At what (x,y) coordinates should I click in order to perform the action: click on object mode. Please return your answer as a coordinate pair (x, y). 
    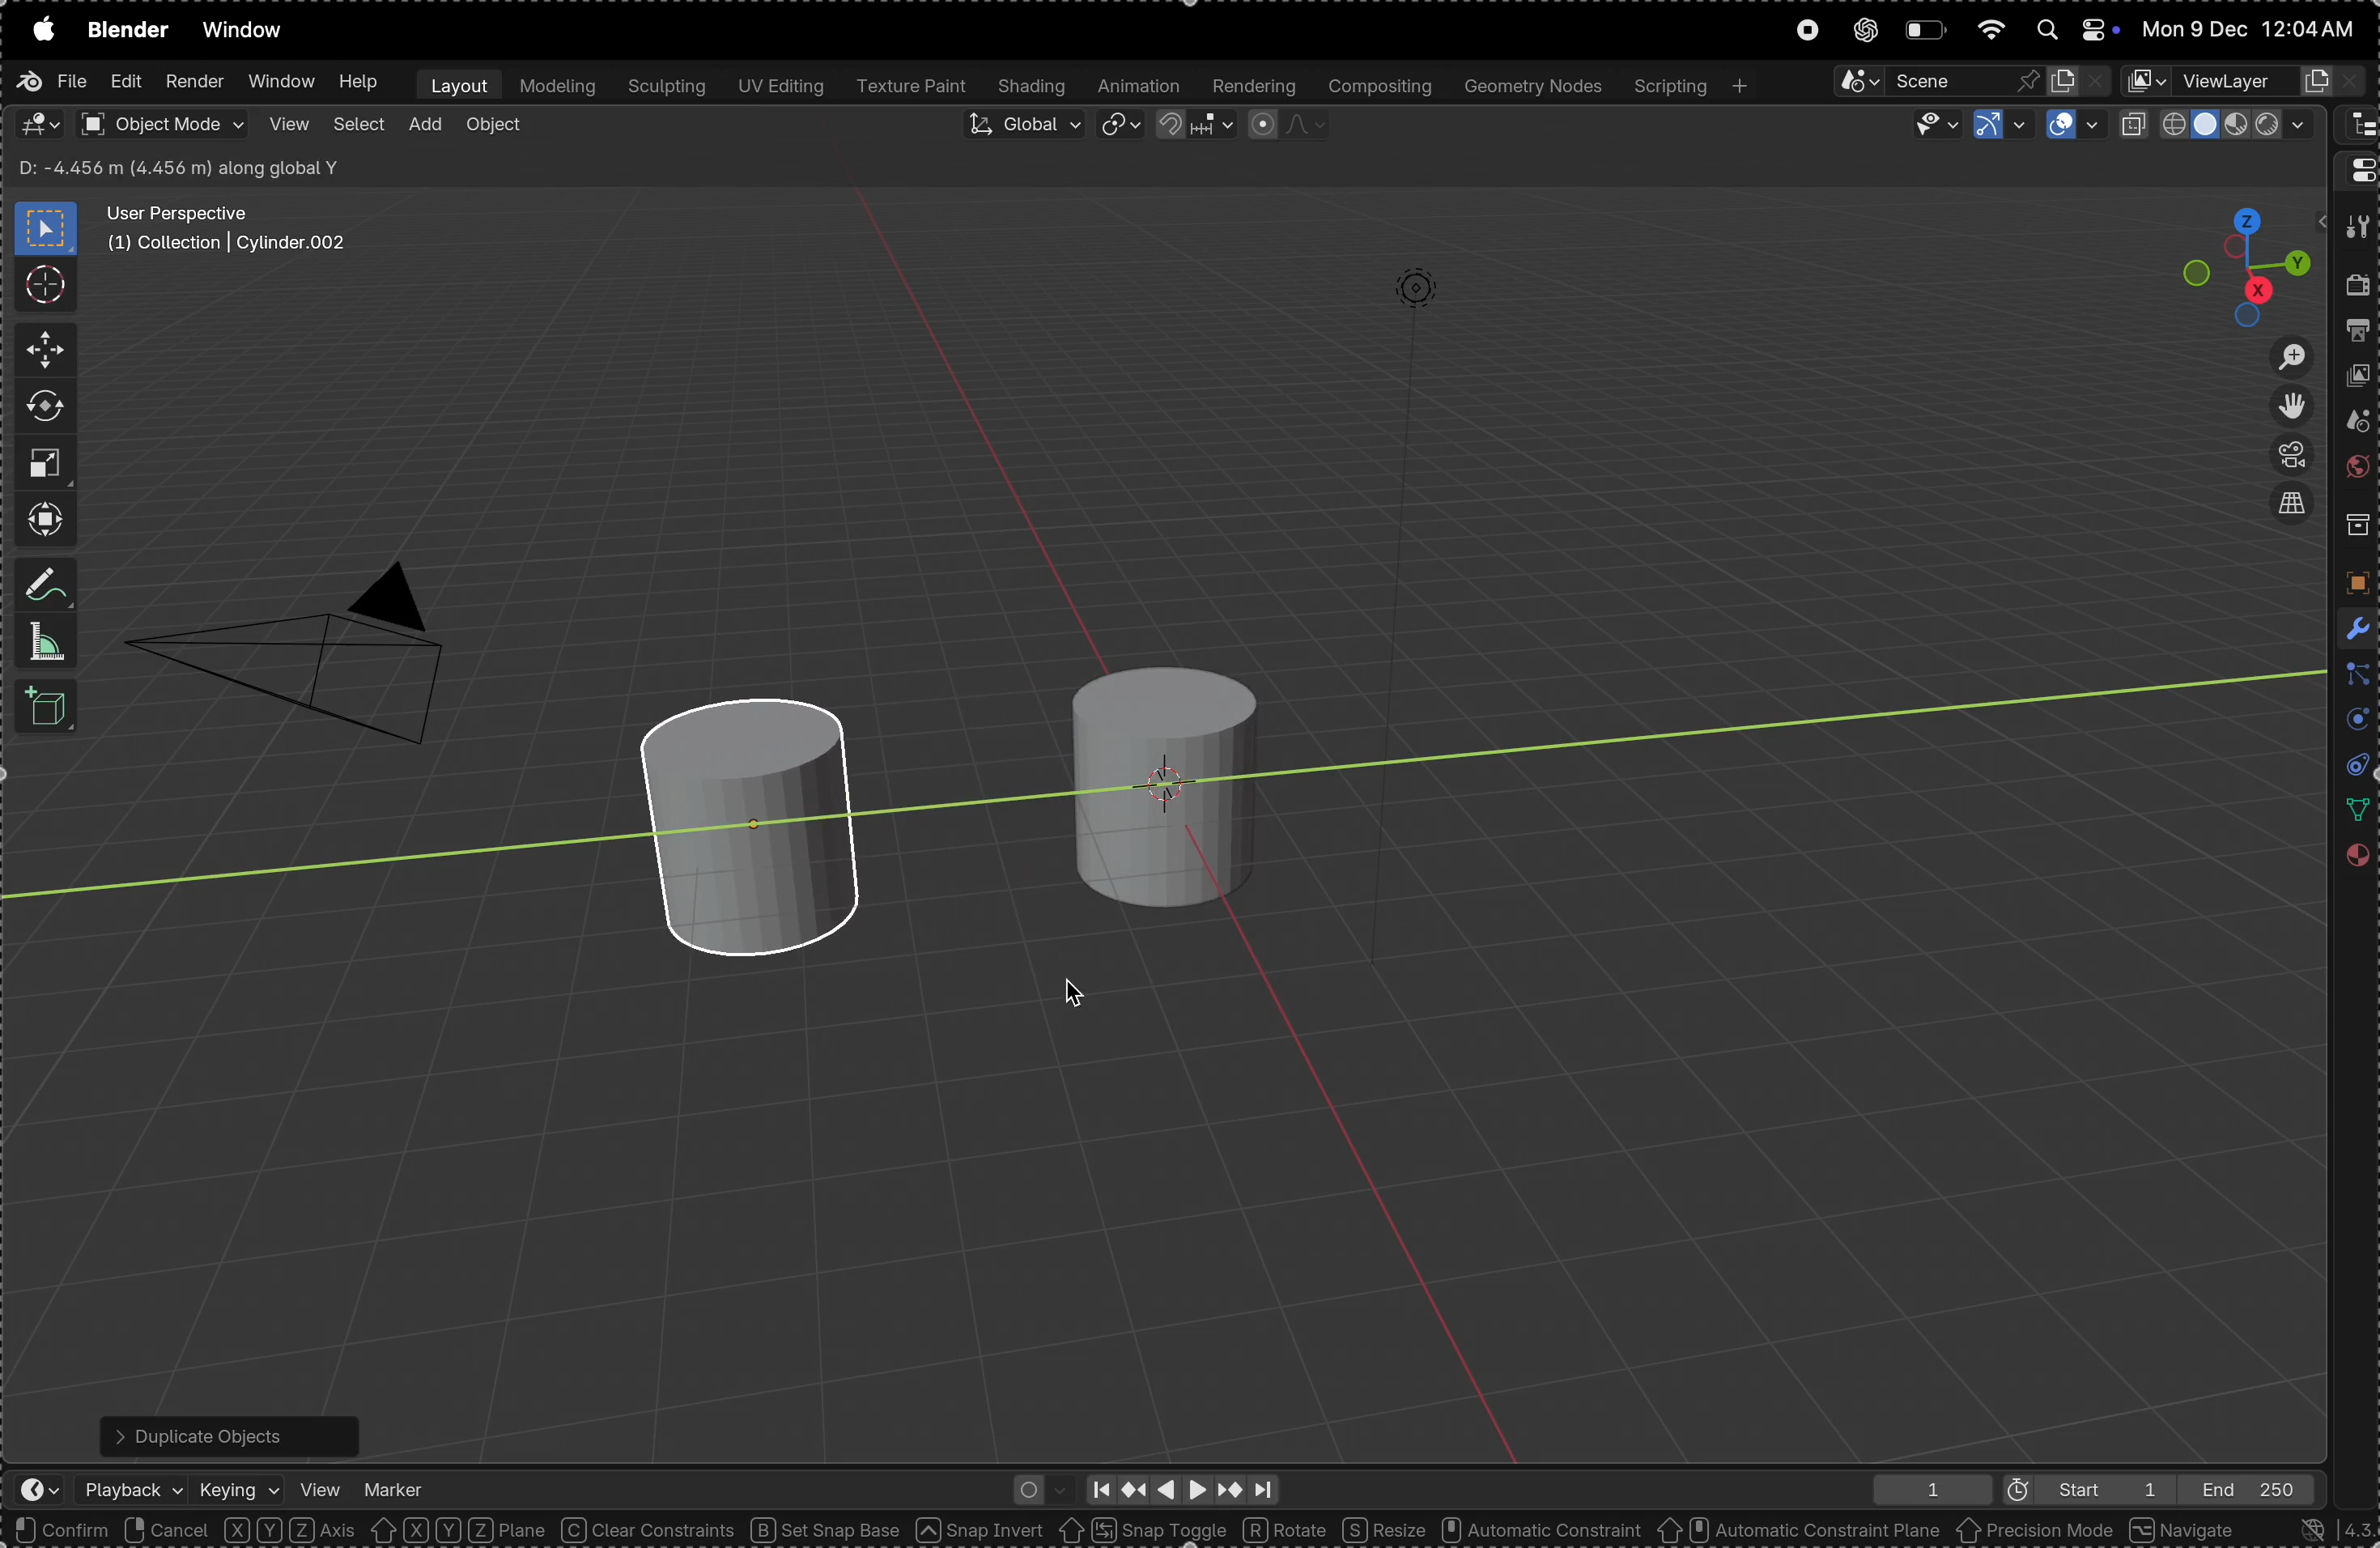
    Looking at the image, I should click on (161, 124).